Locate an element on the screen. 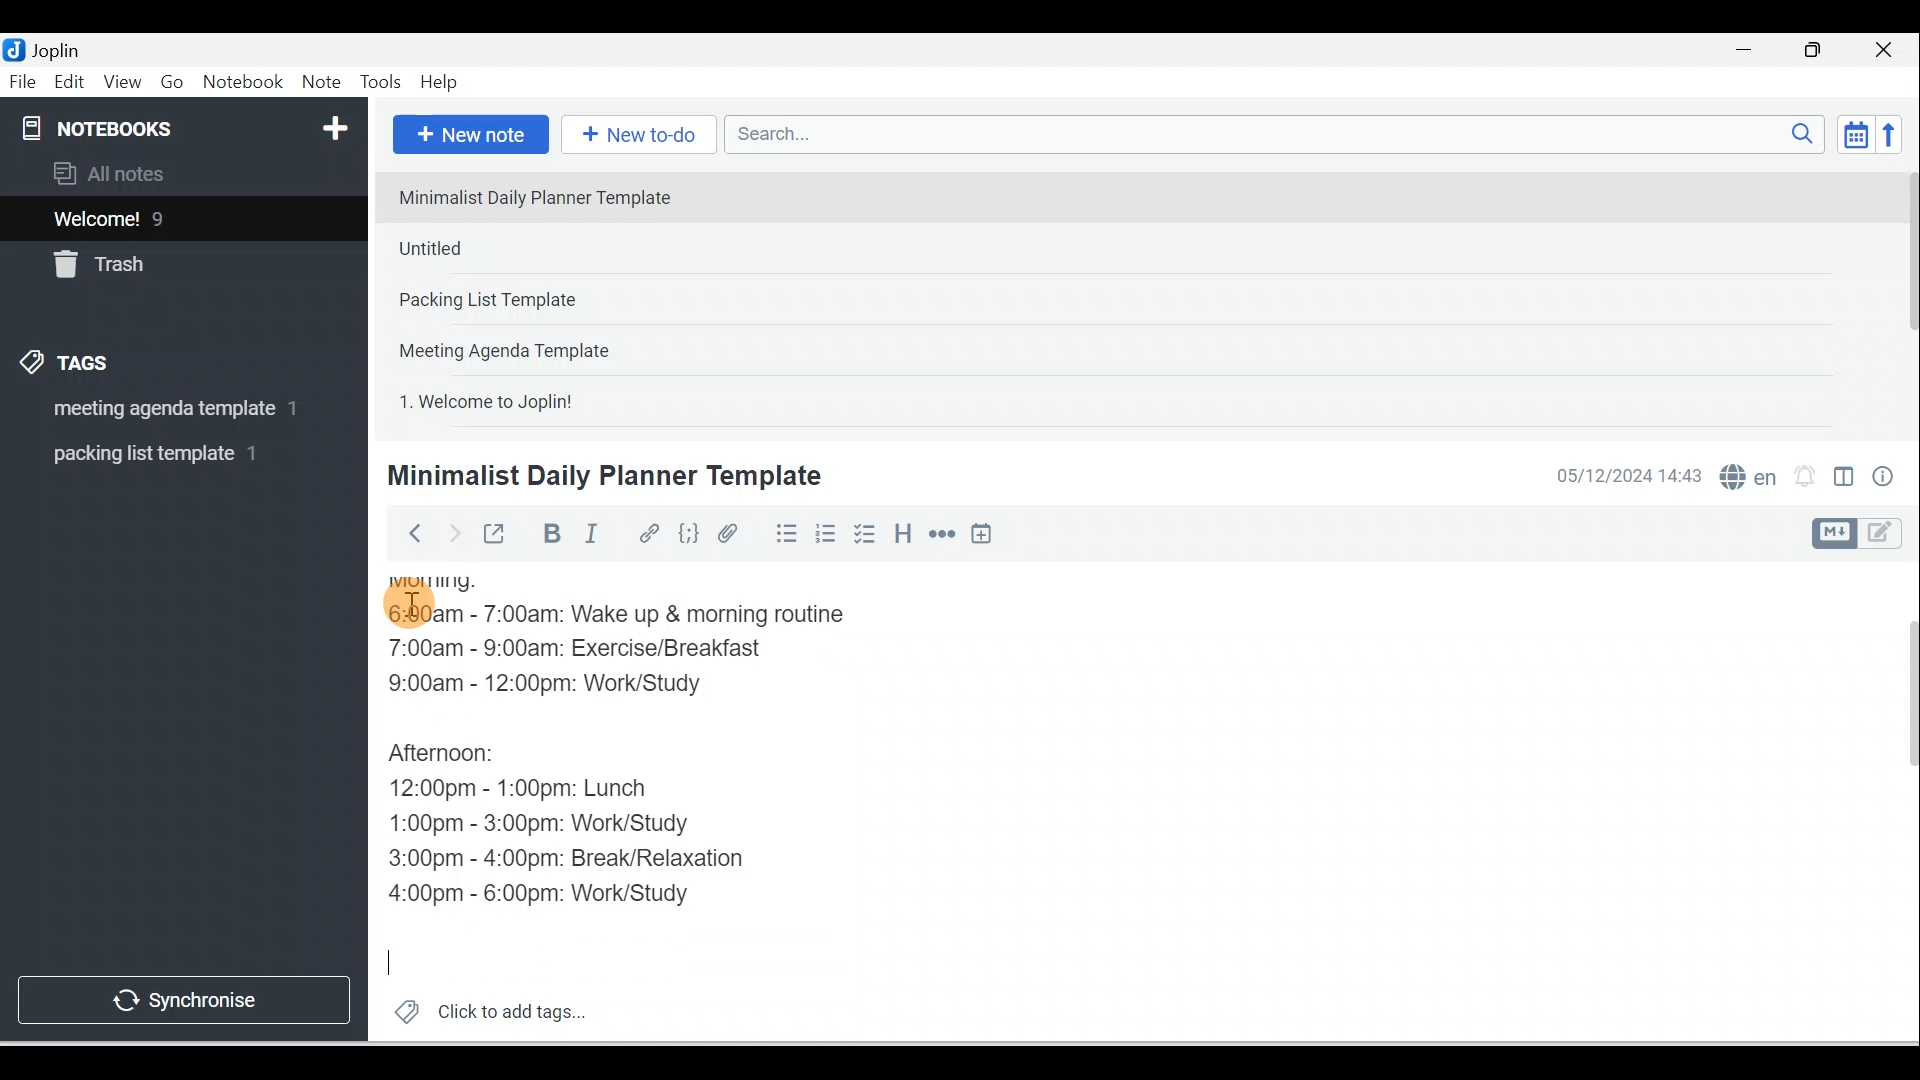  View is located at coordinates (122, 83).